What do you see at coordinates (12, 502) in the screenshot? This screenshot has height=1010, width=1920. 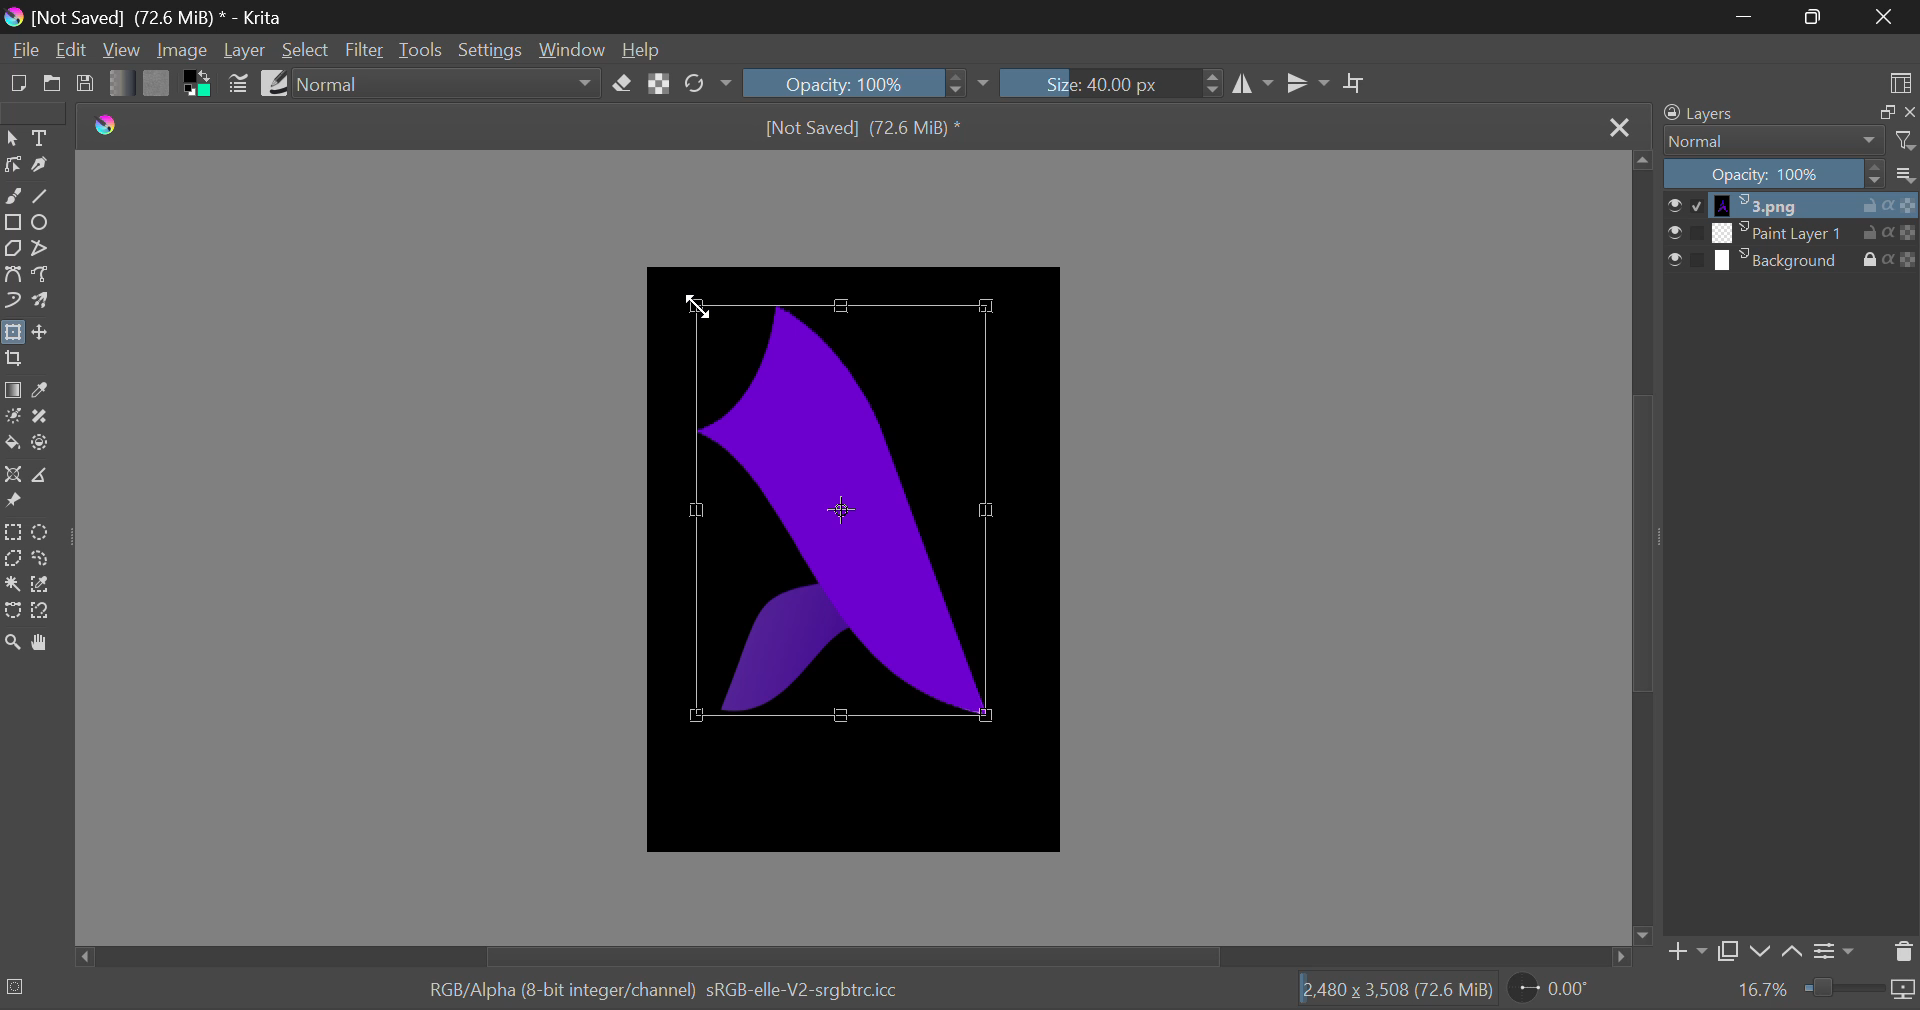 I see `Reference Images` at bounding box center [12, 502].